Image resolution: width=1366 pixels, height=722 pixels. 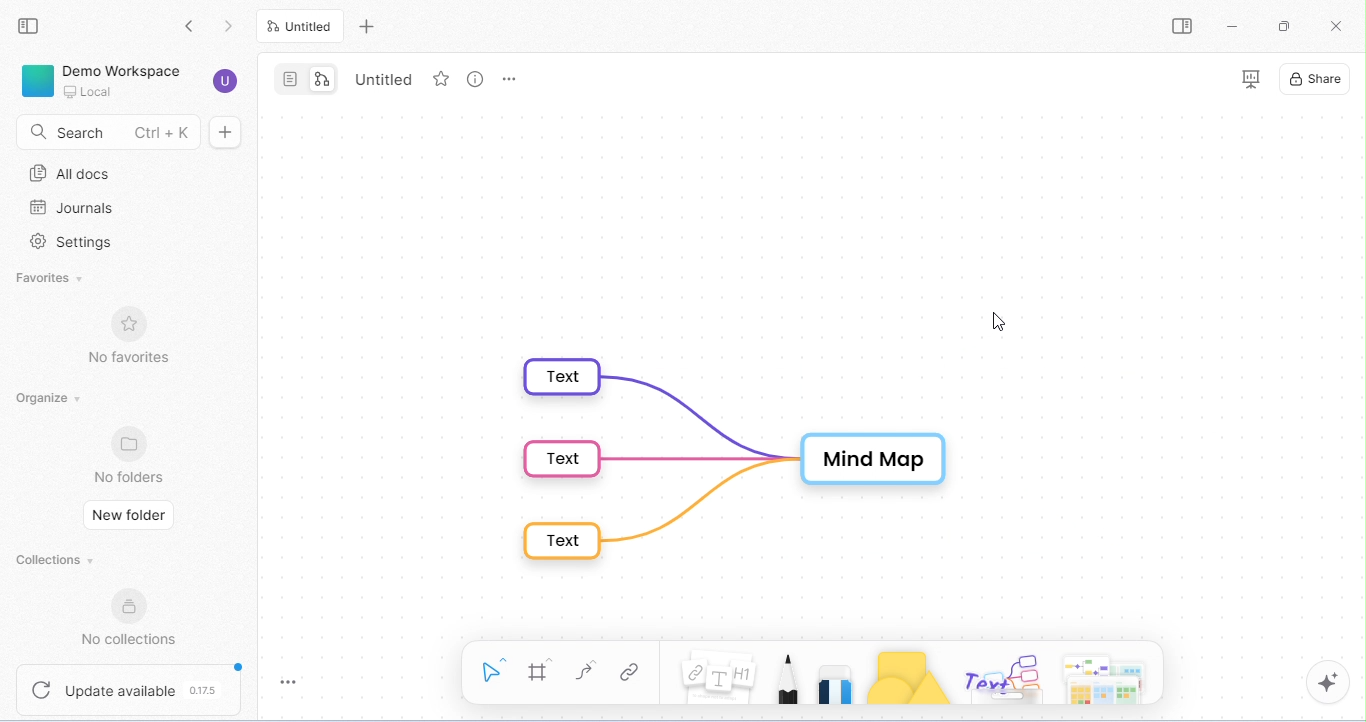 What do you see at coordinates (733, 455) in the screenshot?
I see `layout of mind map branches have been changed` at bounding box center [733, 455].